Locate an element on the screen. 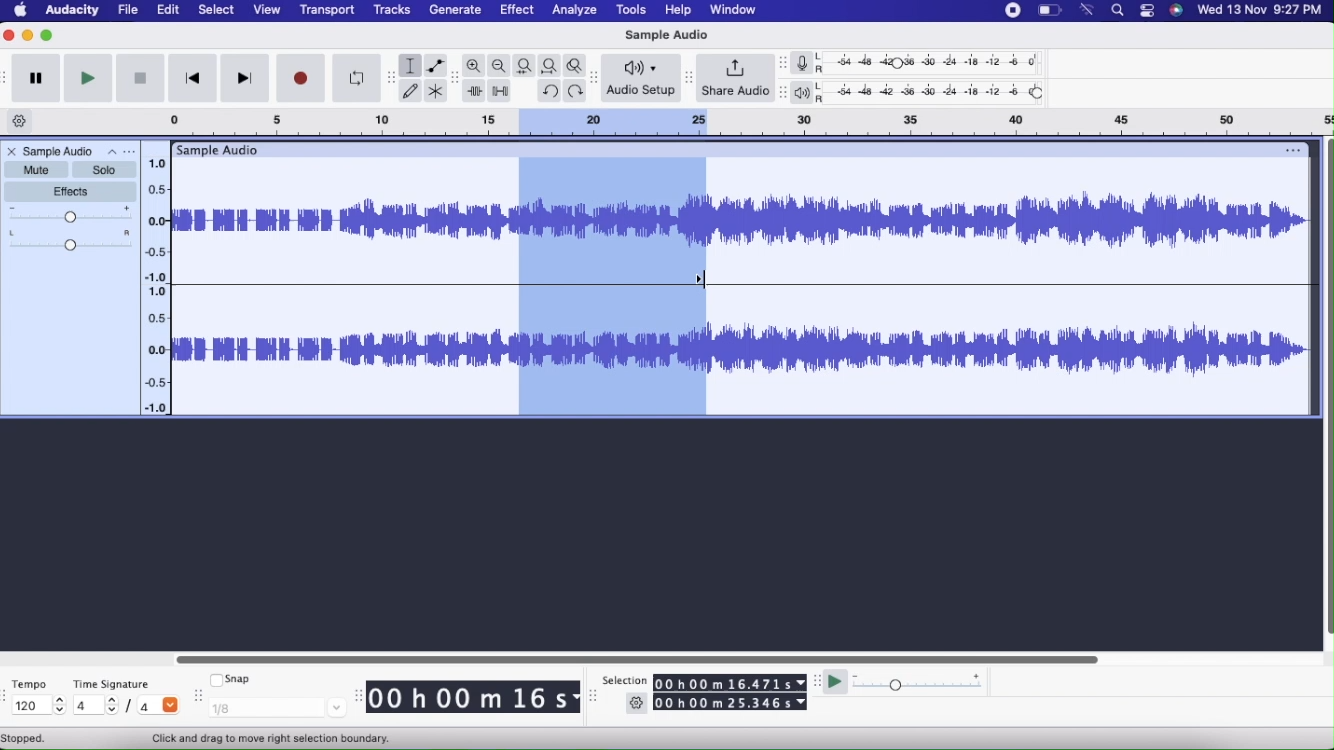 The width and height of the screenshot is (1334, 750). Fit selection to width is located at coordinates (525, 66).